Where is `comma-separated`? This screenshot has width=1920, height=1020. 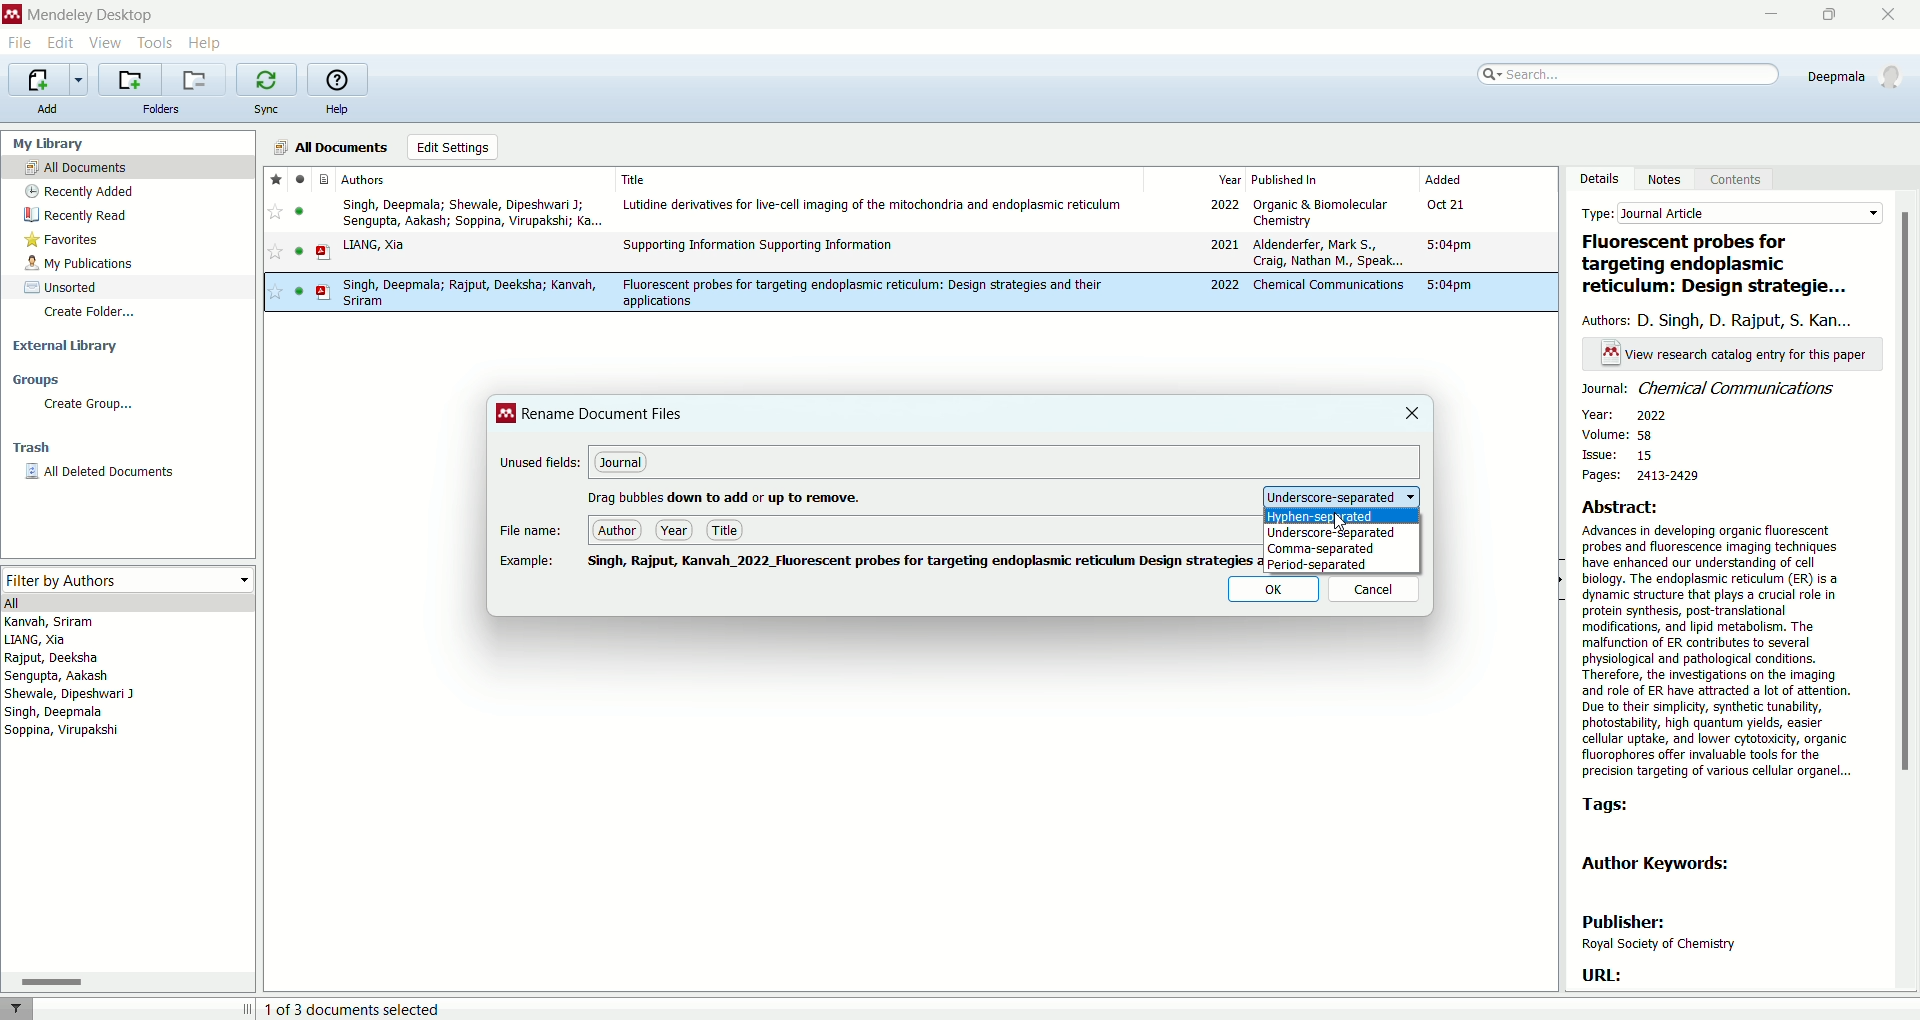
comma-separated is located at coordinates (1321, 548).